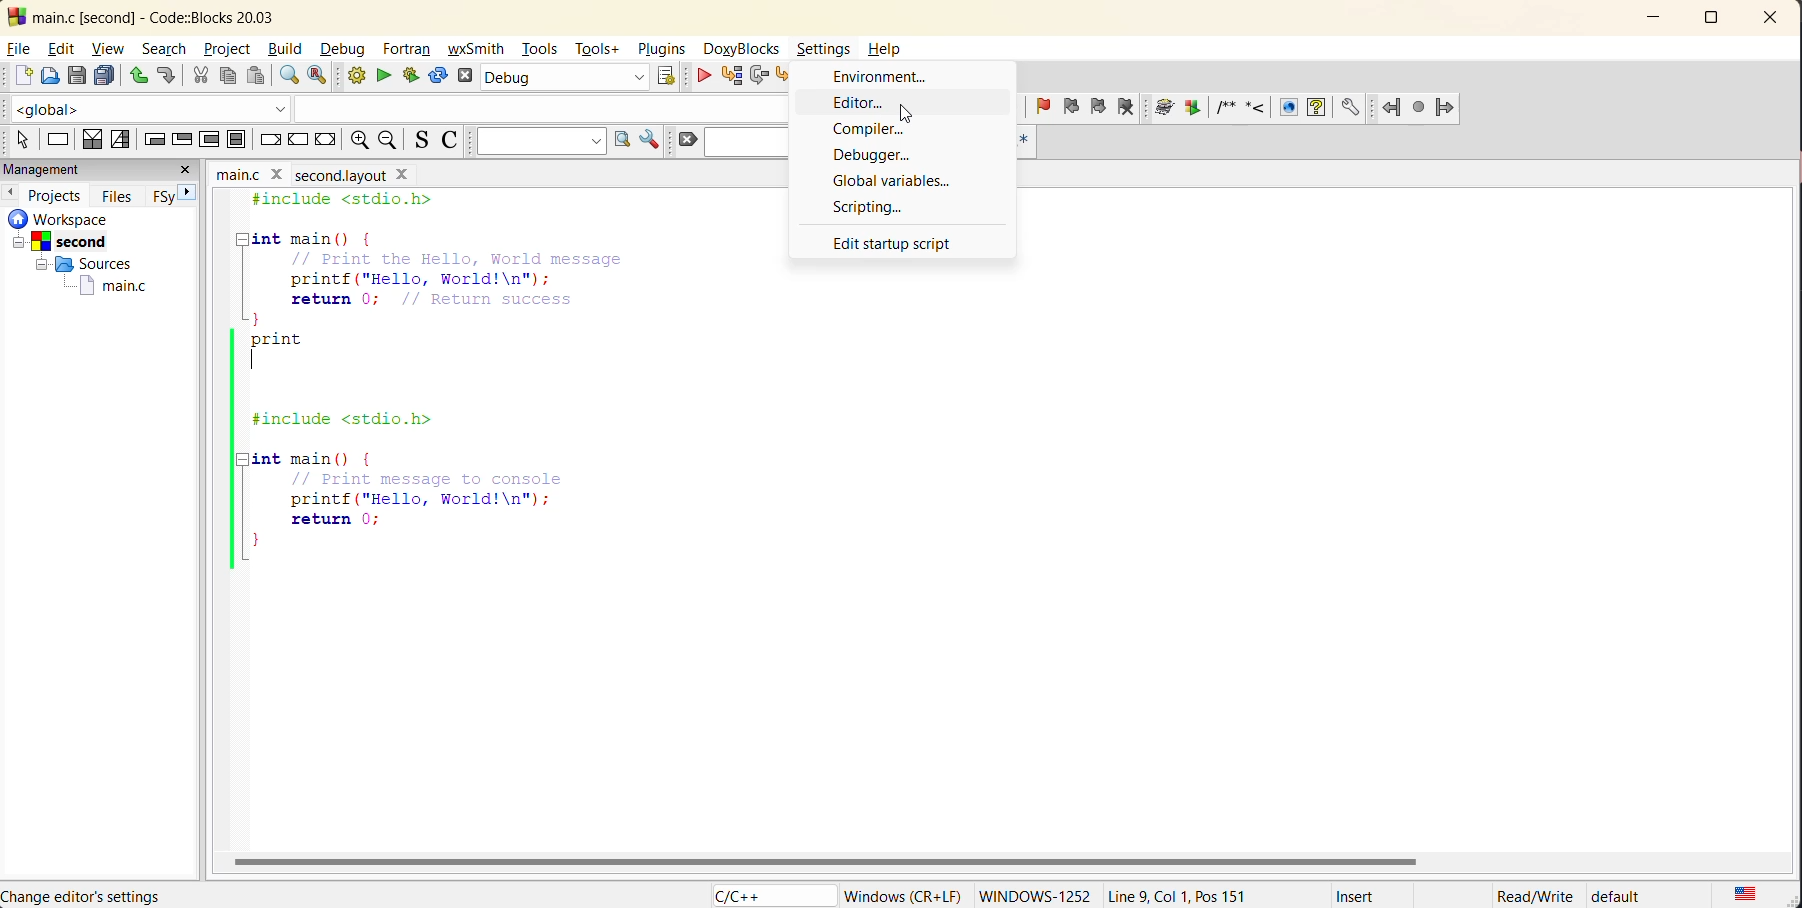 This screenshot has height=908, width=1802. Describe the element at coordinates (277, 173) in the screenshot. I see `close` at that location.